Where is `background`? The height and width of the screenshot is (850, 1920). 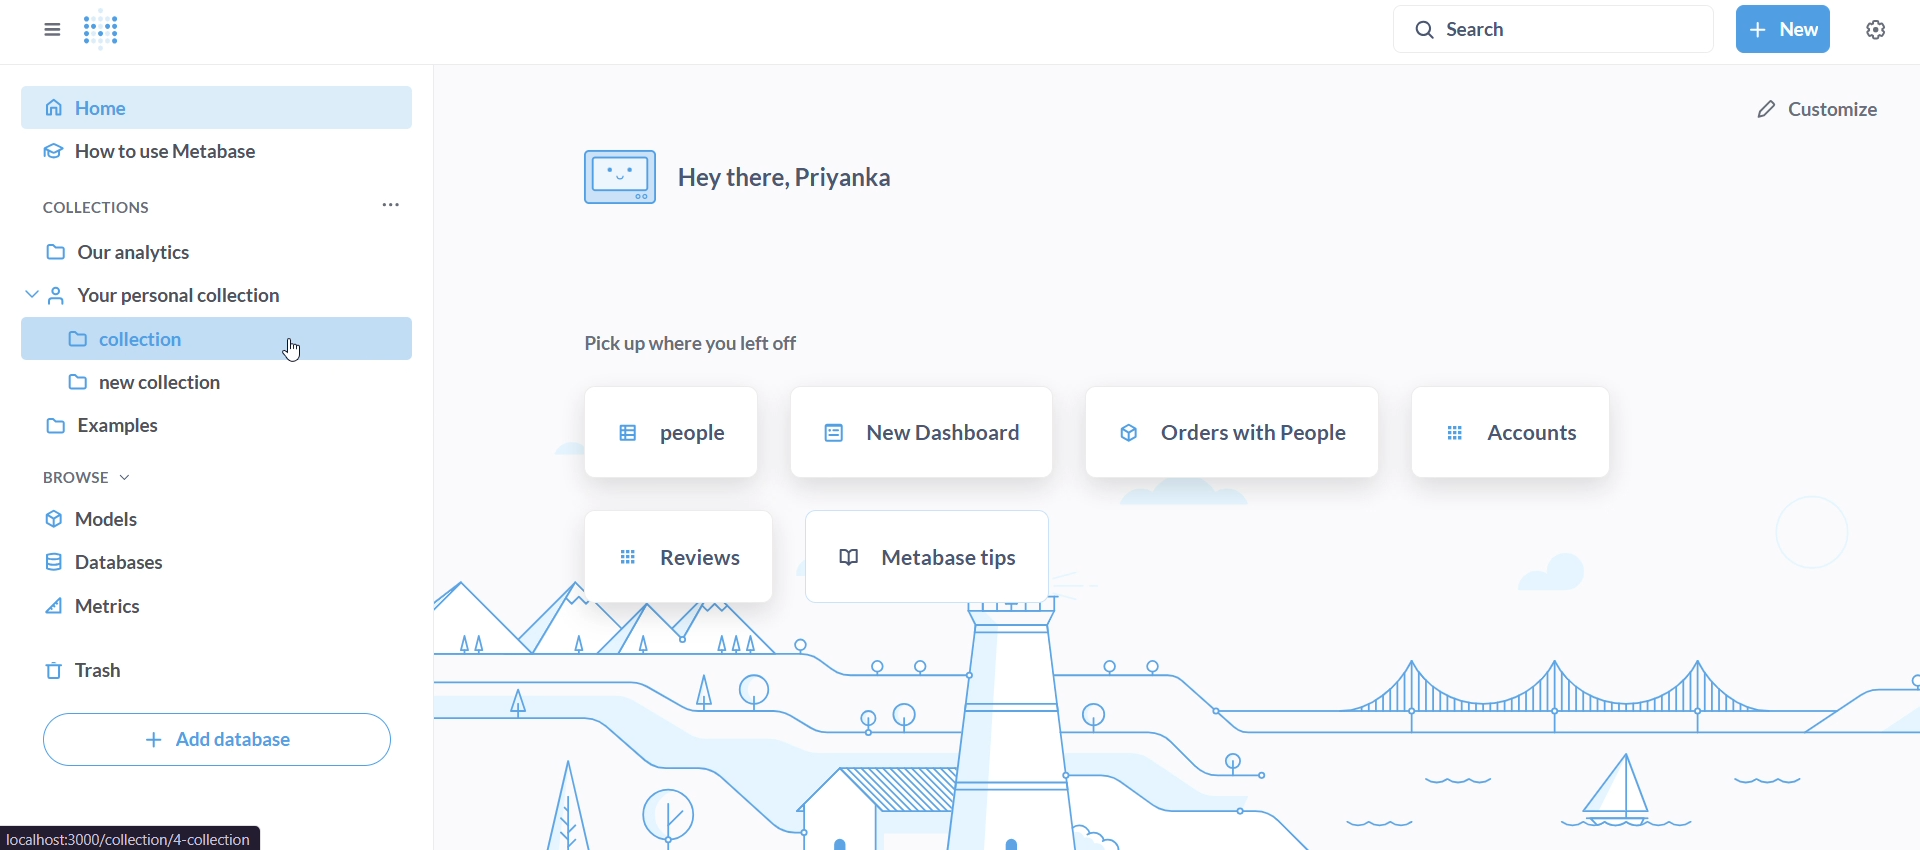
background is located at coordinates (1178, 735).